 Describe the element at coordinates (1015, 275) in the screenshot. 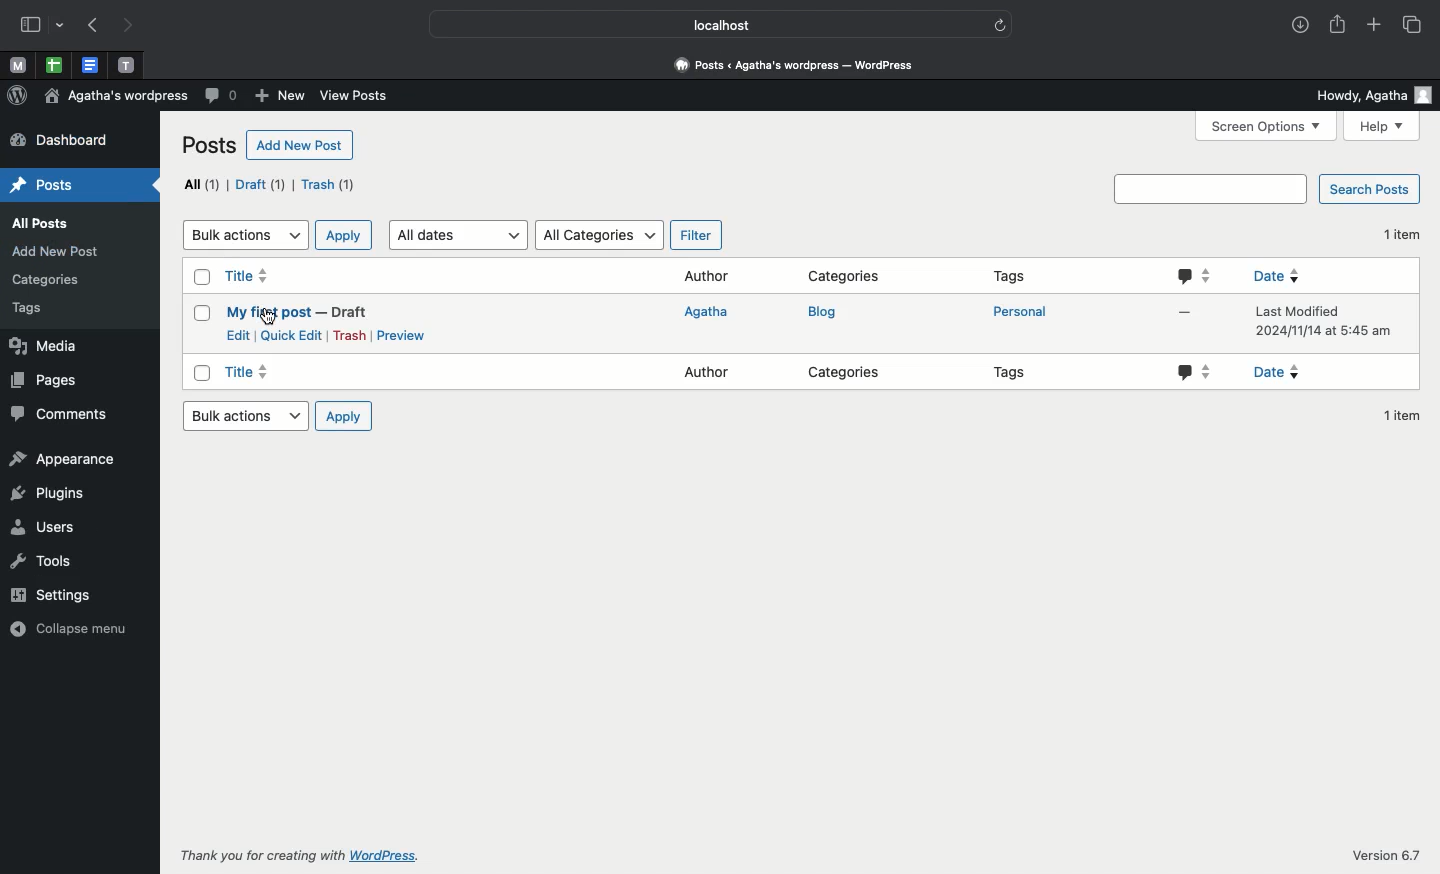

I see `Tags` at that location.